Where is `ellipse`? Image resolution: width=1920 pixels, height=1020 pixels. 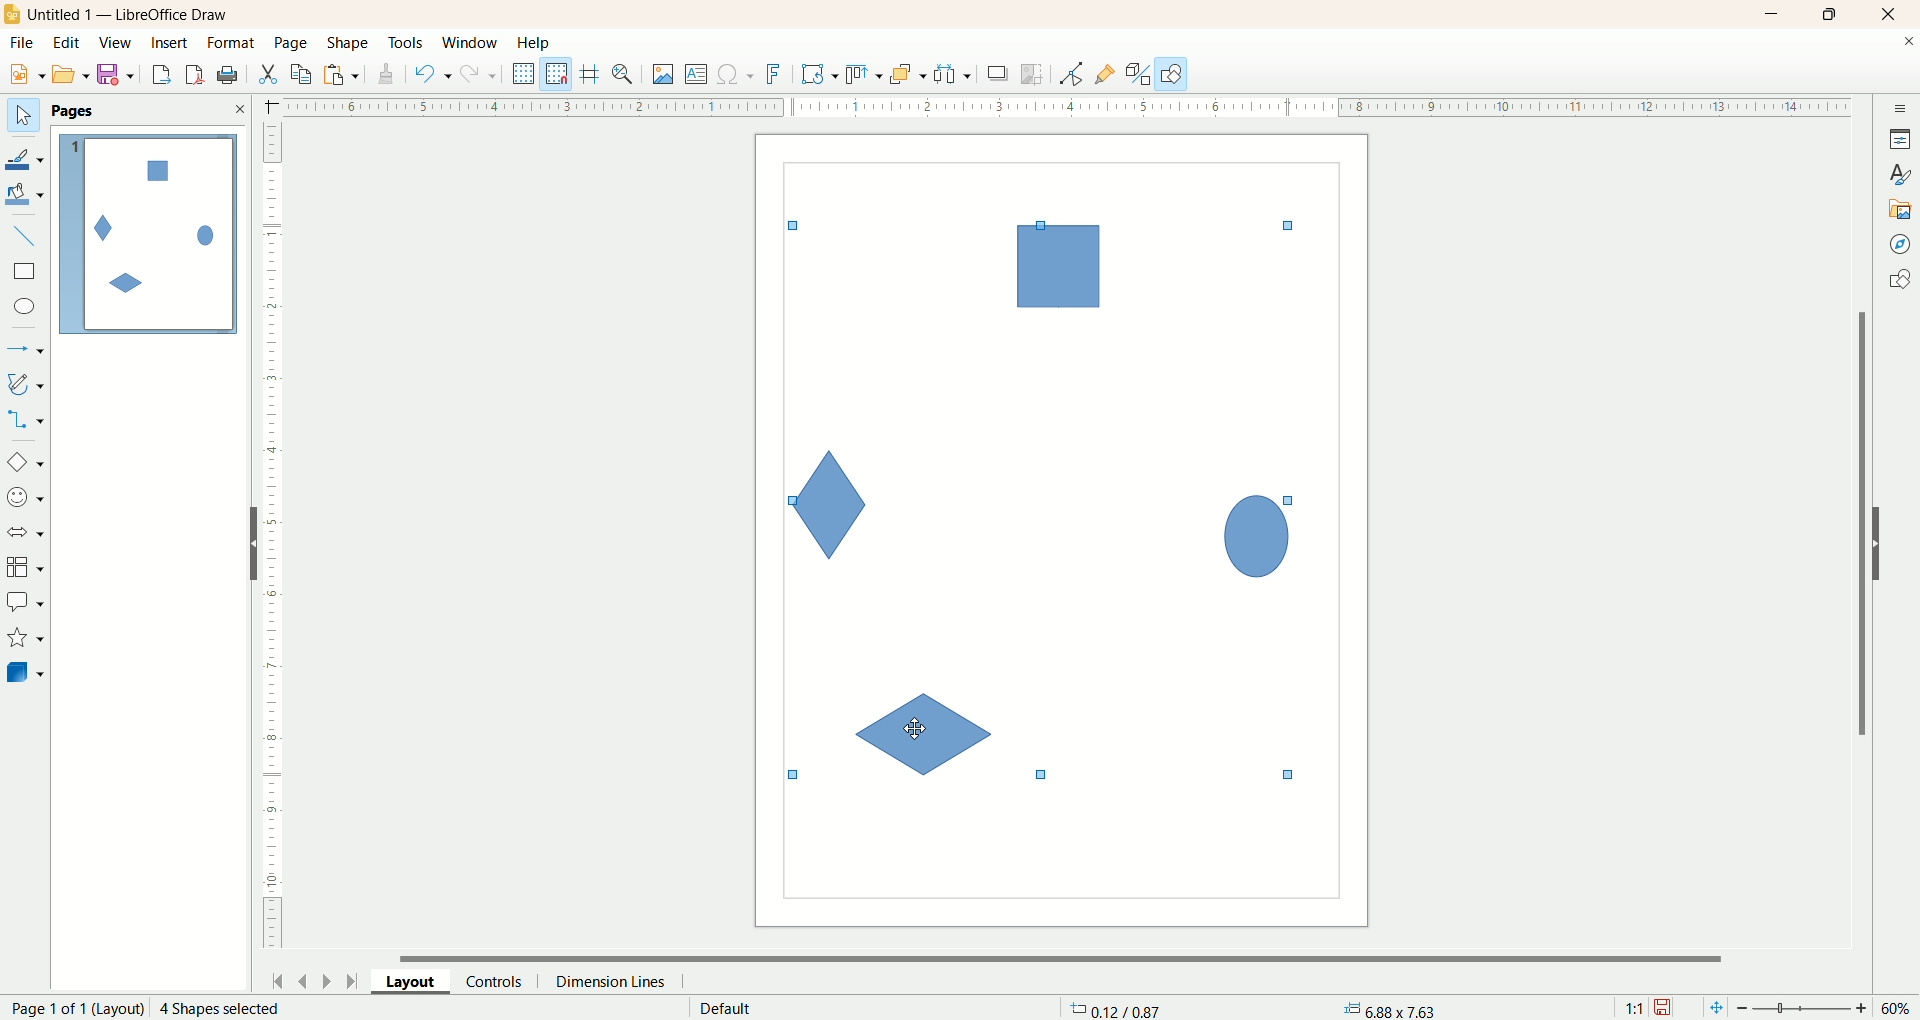
ellipse is located at coordinates (27, 309).